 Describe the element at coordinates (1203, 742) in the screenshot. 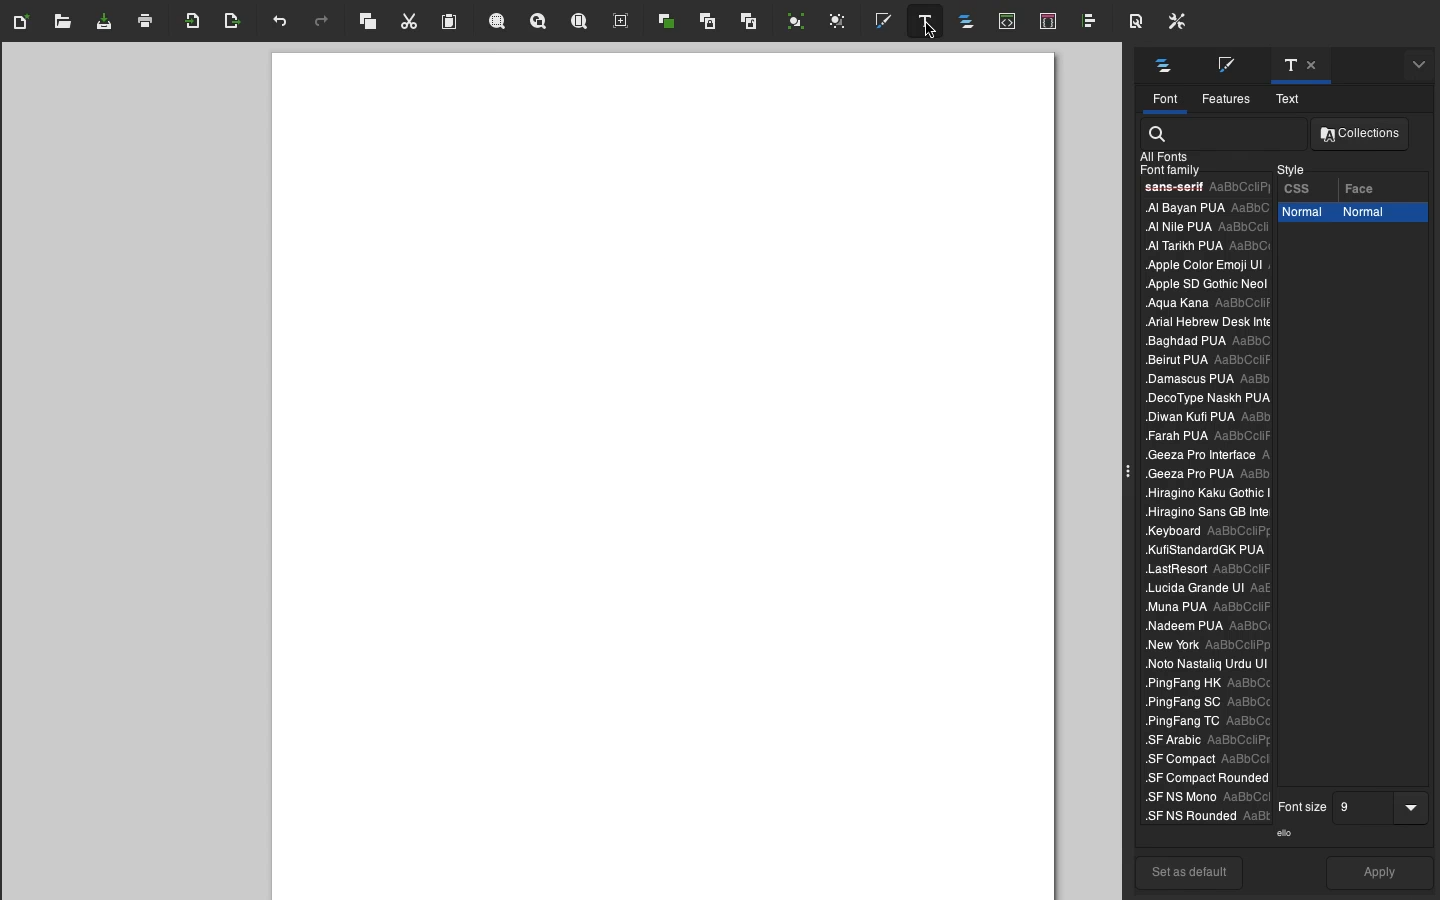

I see `.SF Arabic` at that location.